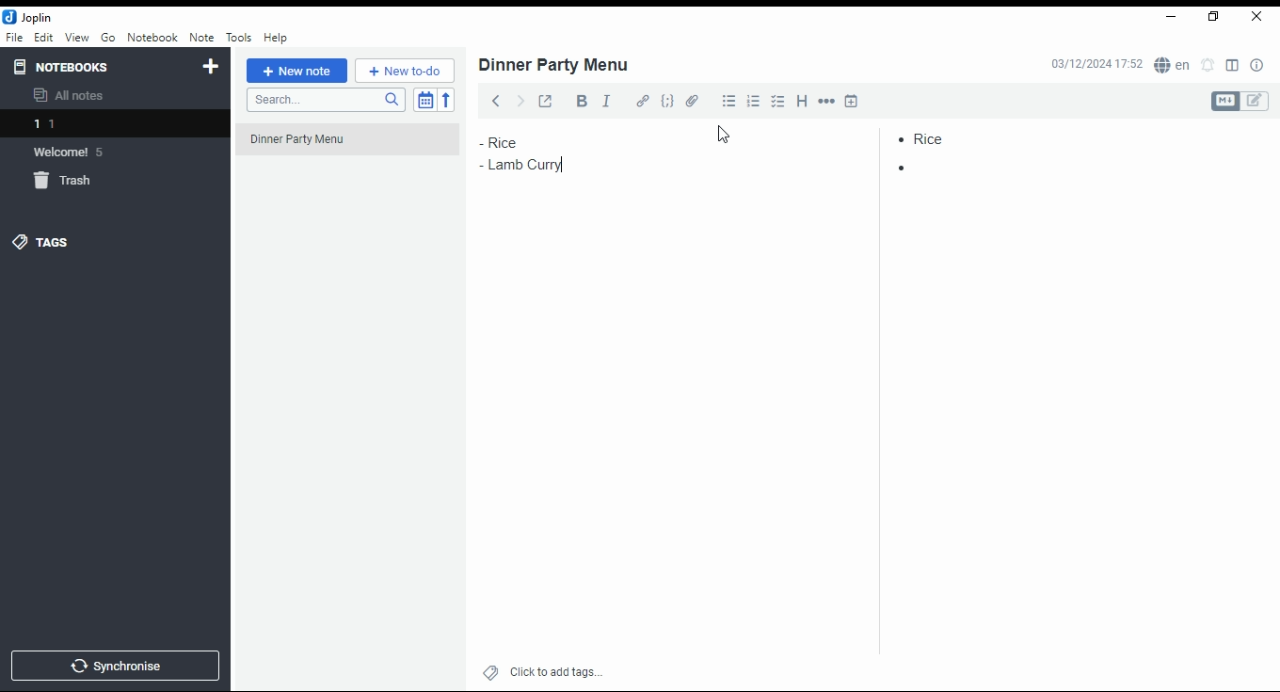 The height and width of the screenshot is (692, 1280). What do you see at coordinates (515, 142) in the screenshot?
I see `rice` at bounding box center [515, 142].